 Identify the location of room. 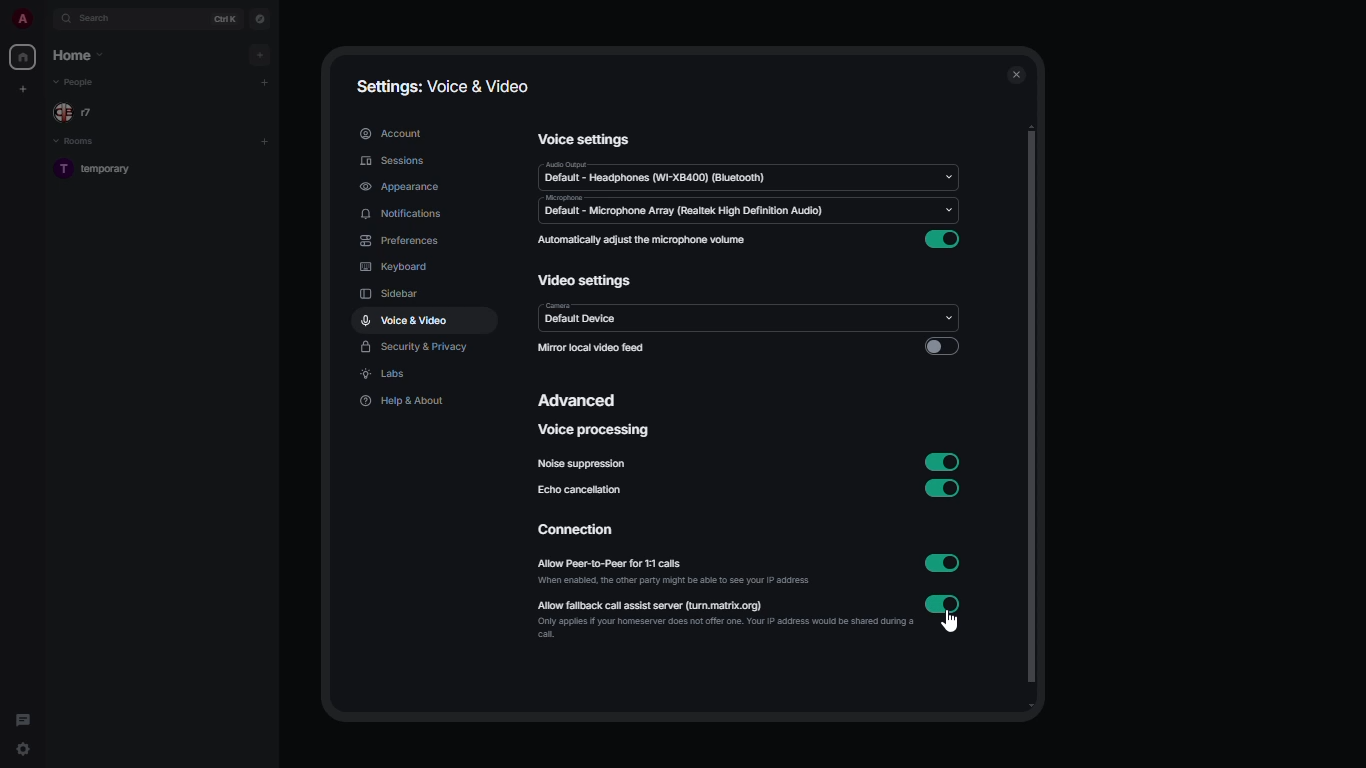
(106, 170).